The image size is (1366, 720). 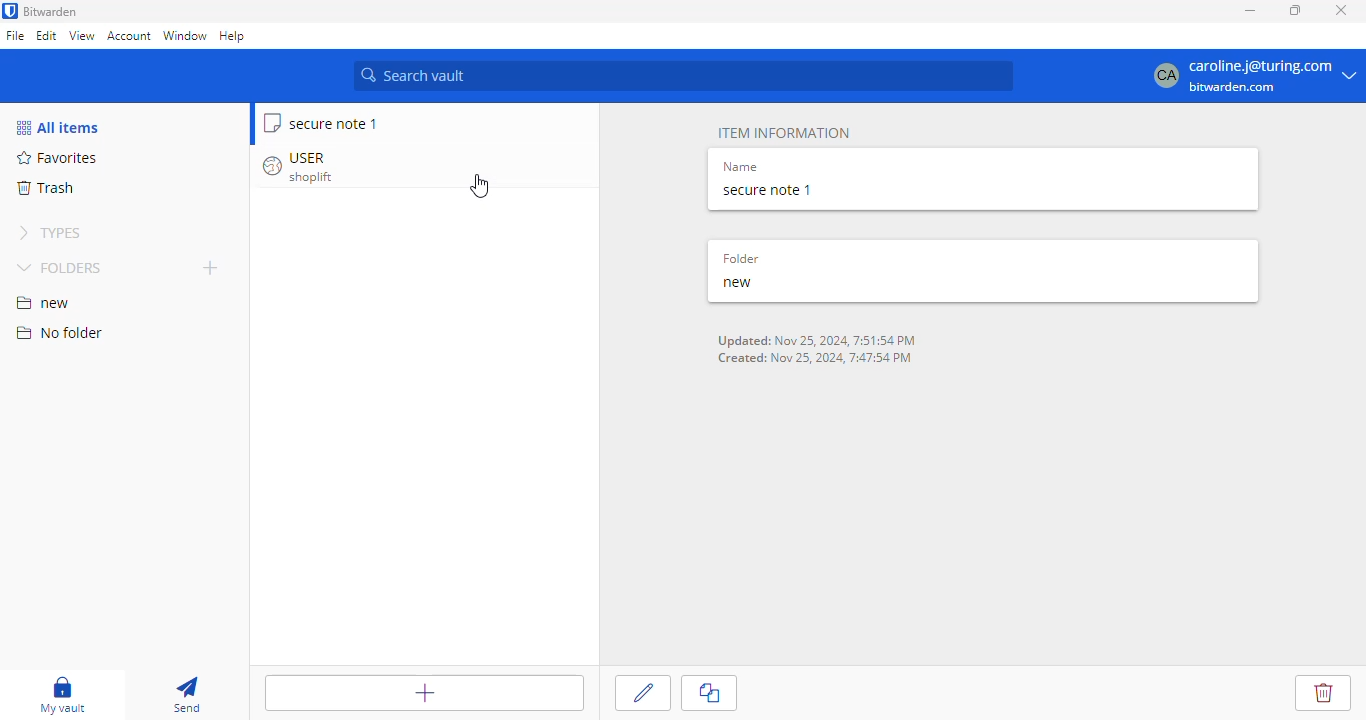 What do you see at coordinates (185, 36) in the screenshot?
I see `window` at bounding box center [185, 36].